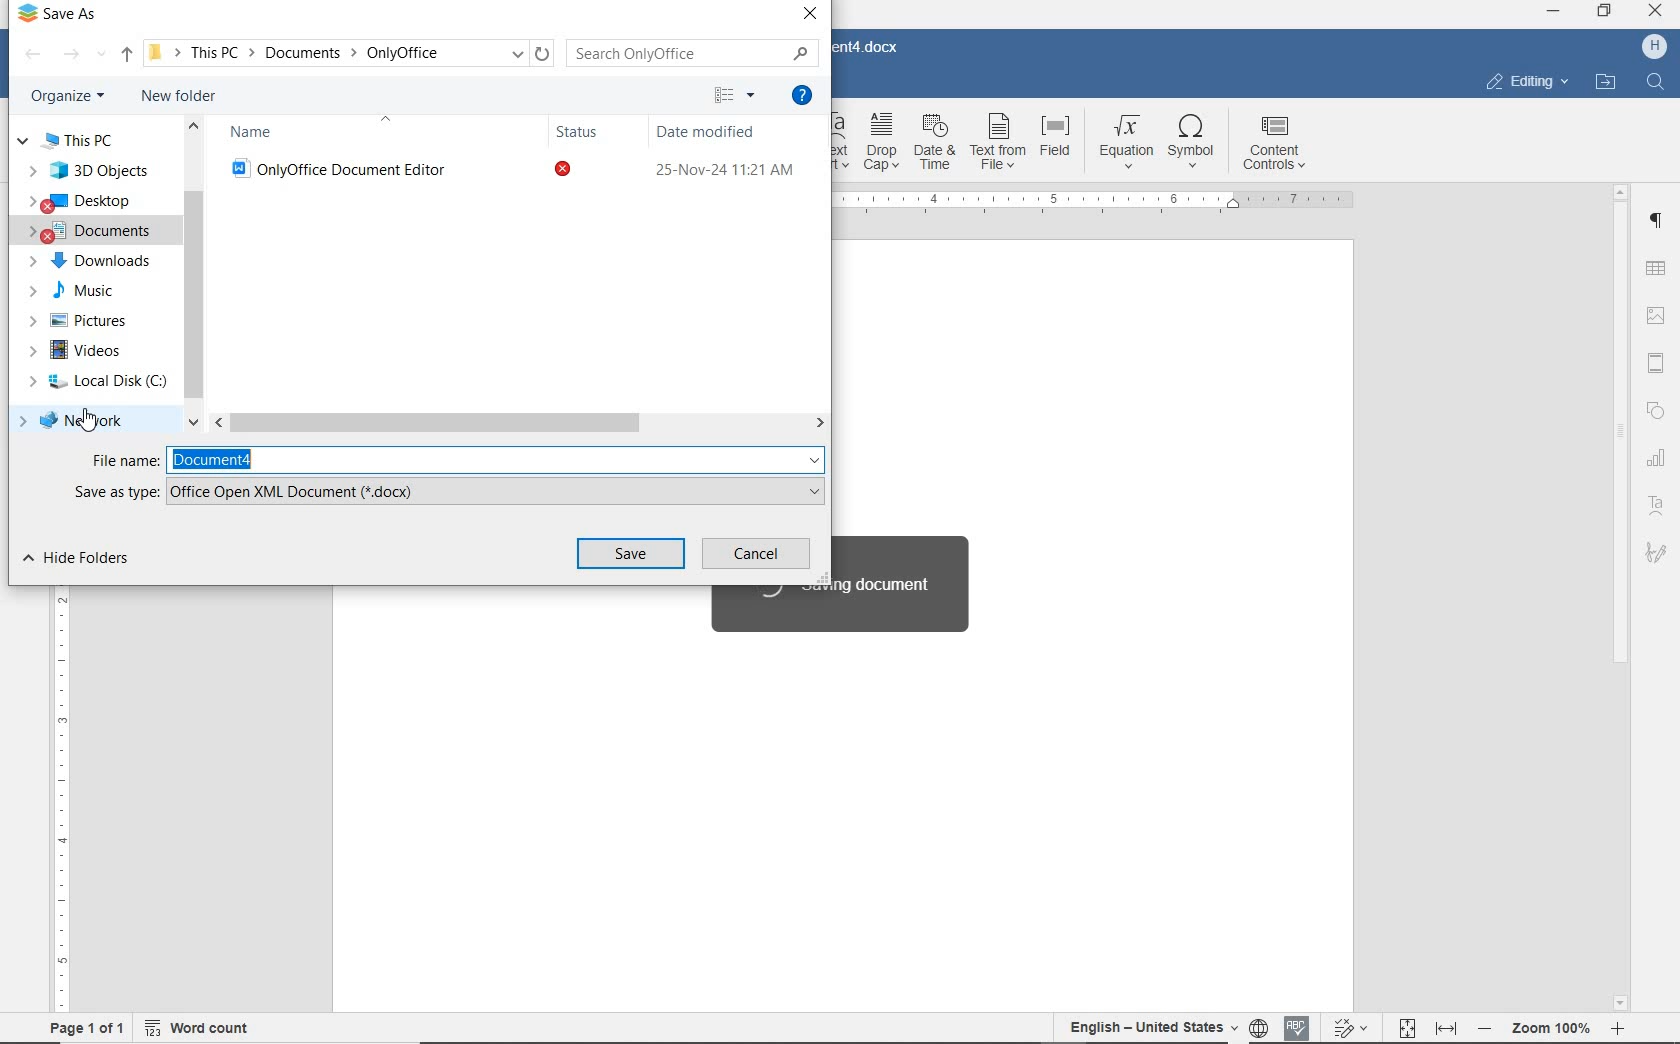 This screenshot has width=1680, height=1044. Describe the element at coordinates (82, 562) in the screenshot. I see `hide folders` at that location.